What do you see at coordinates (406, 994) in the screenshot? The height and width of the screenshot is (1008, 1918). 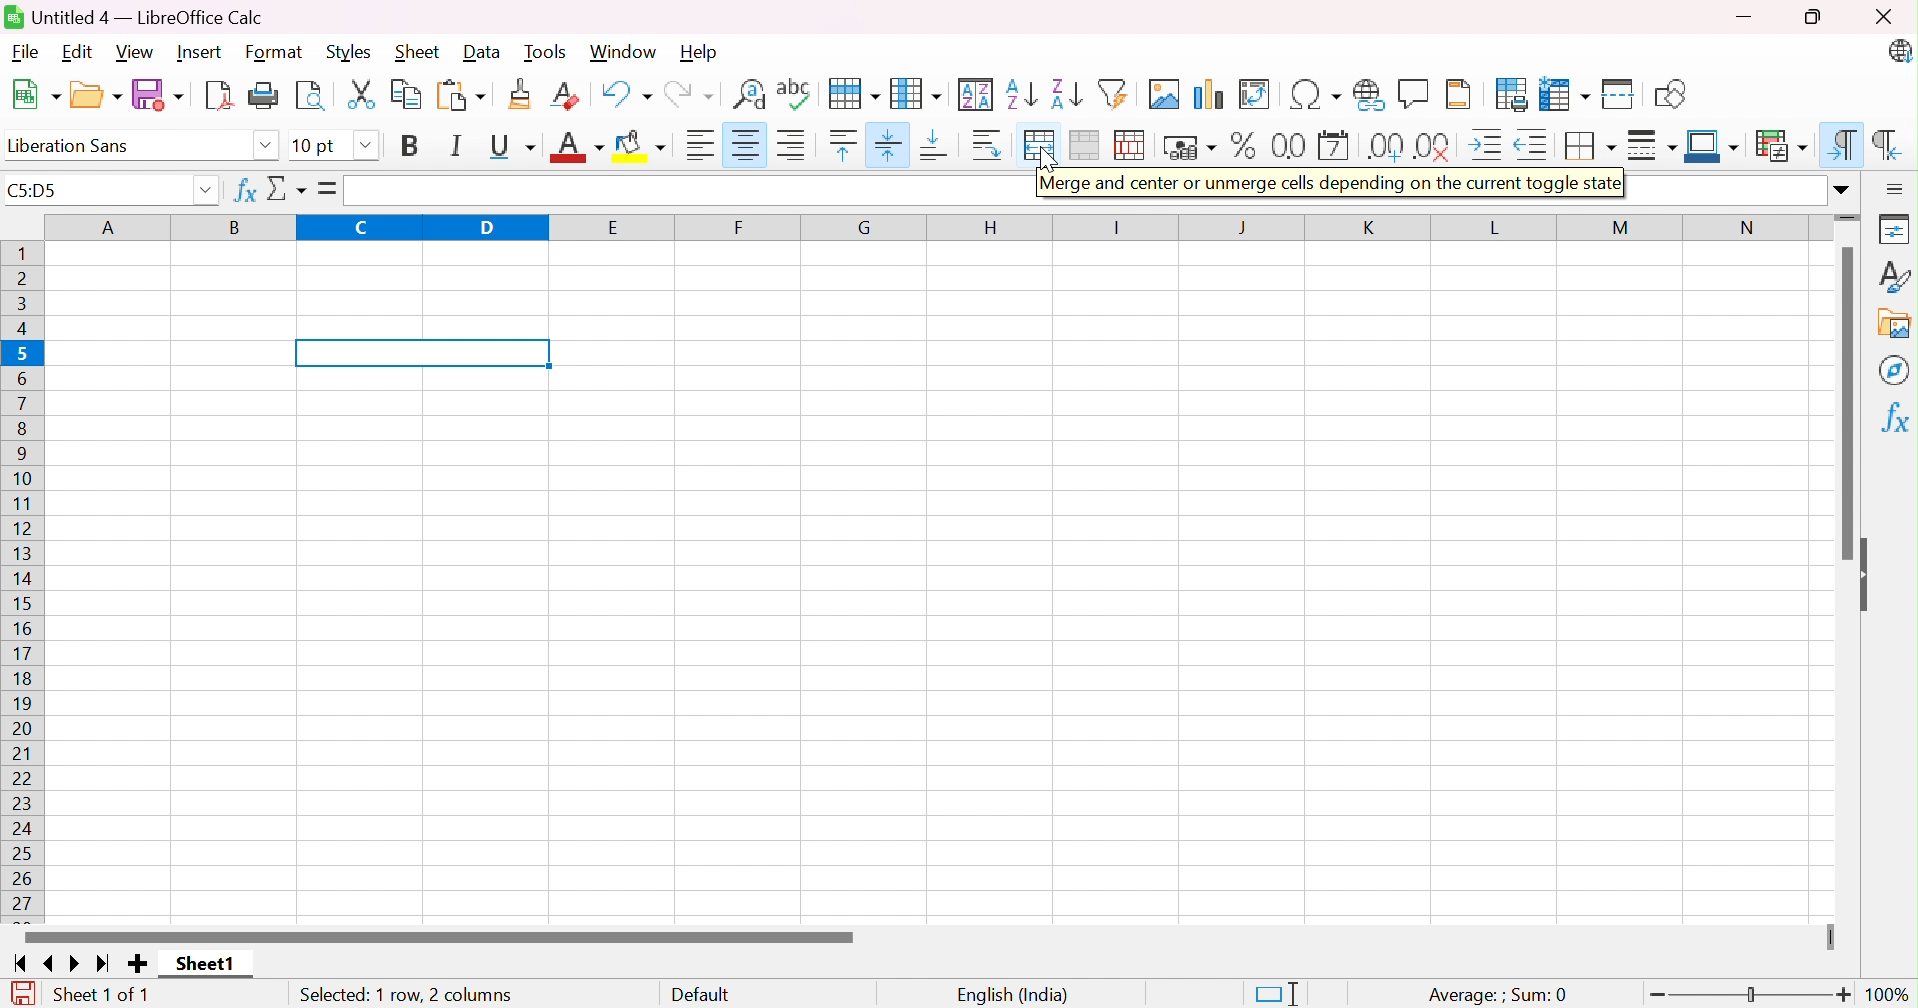 I see `Selected: 1 row, 2 columns` at bounding box center [406, 994].